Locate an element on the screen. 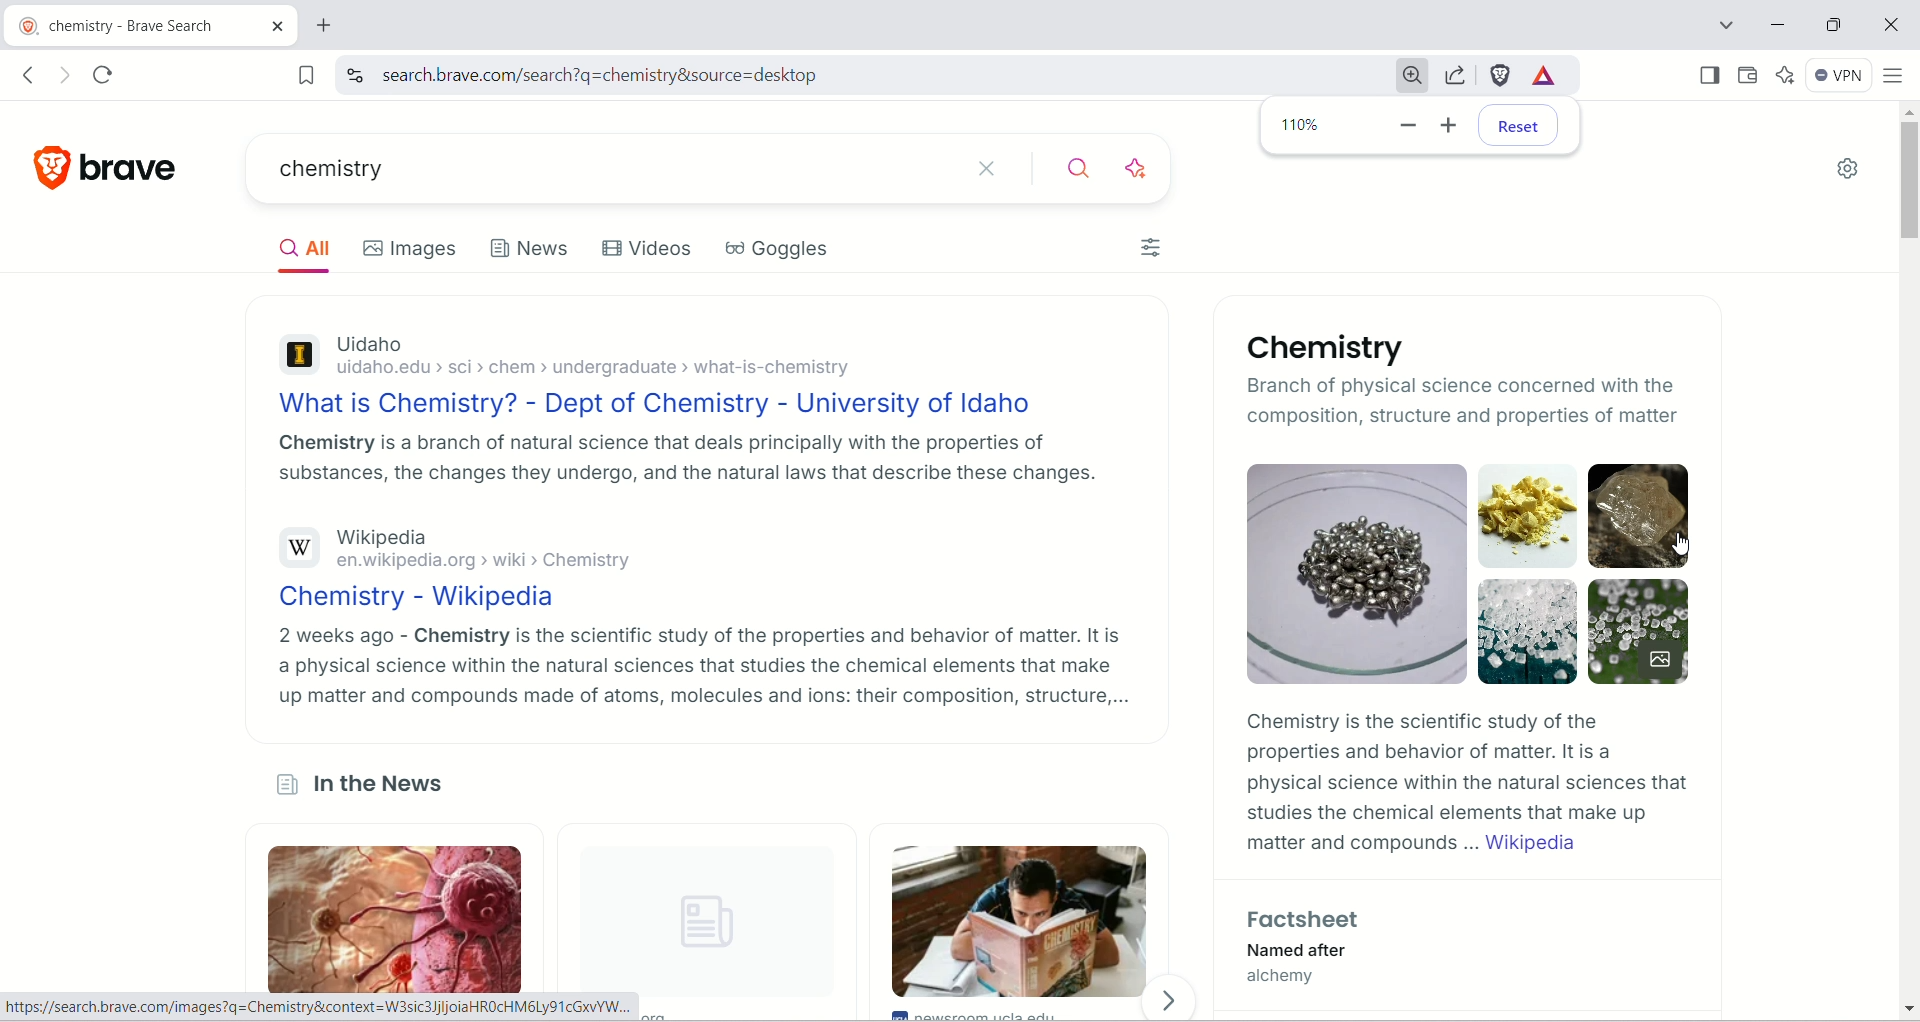 Image resolution: width=1920 pixels, height=1022 pixels. go forward is located at coordinates (68, 76).